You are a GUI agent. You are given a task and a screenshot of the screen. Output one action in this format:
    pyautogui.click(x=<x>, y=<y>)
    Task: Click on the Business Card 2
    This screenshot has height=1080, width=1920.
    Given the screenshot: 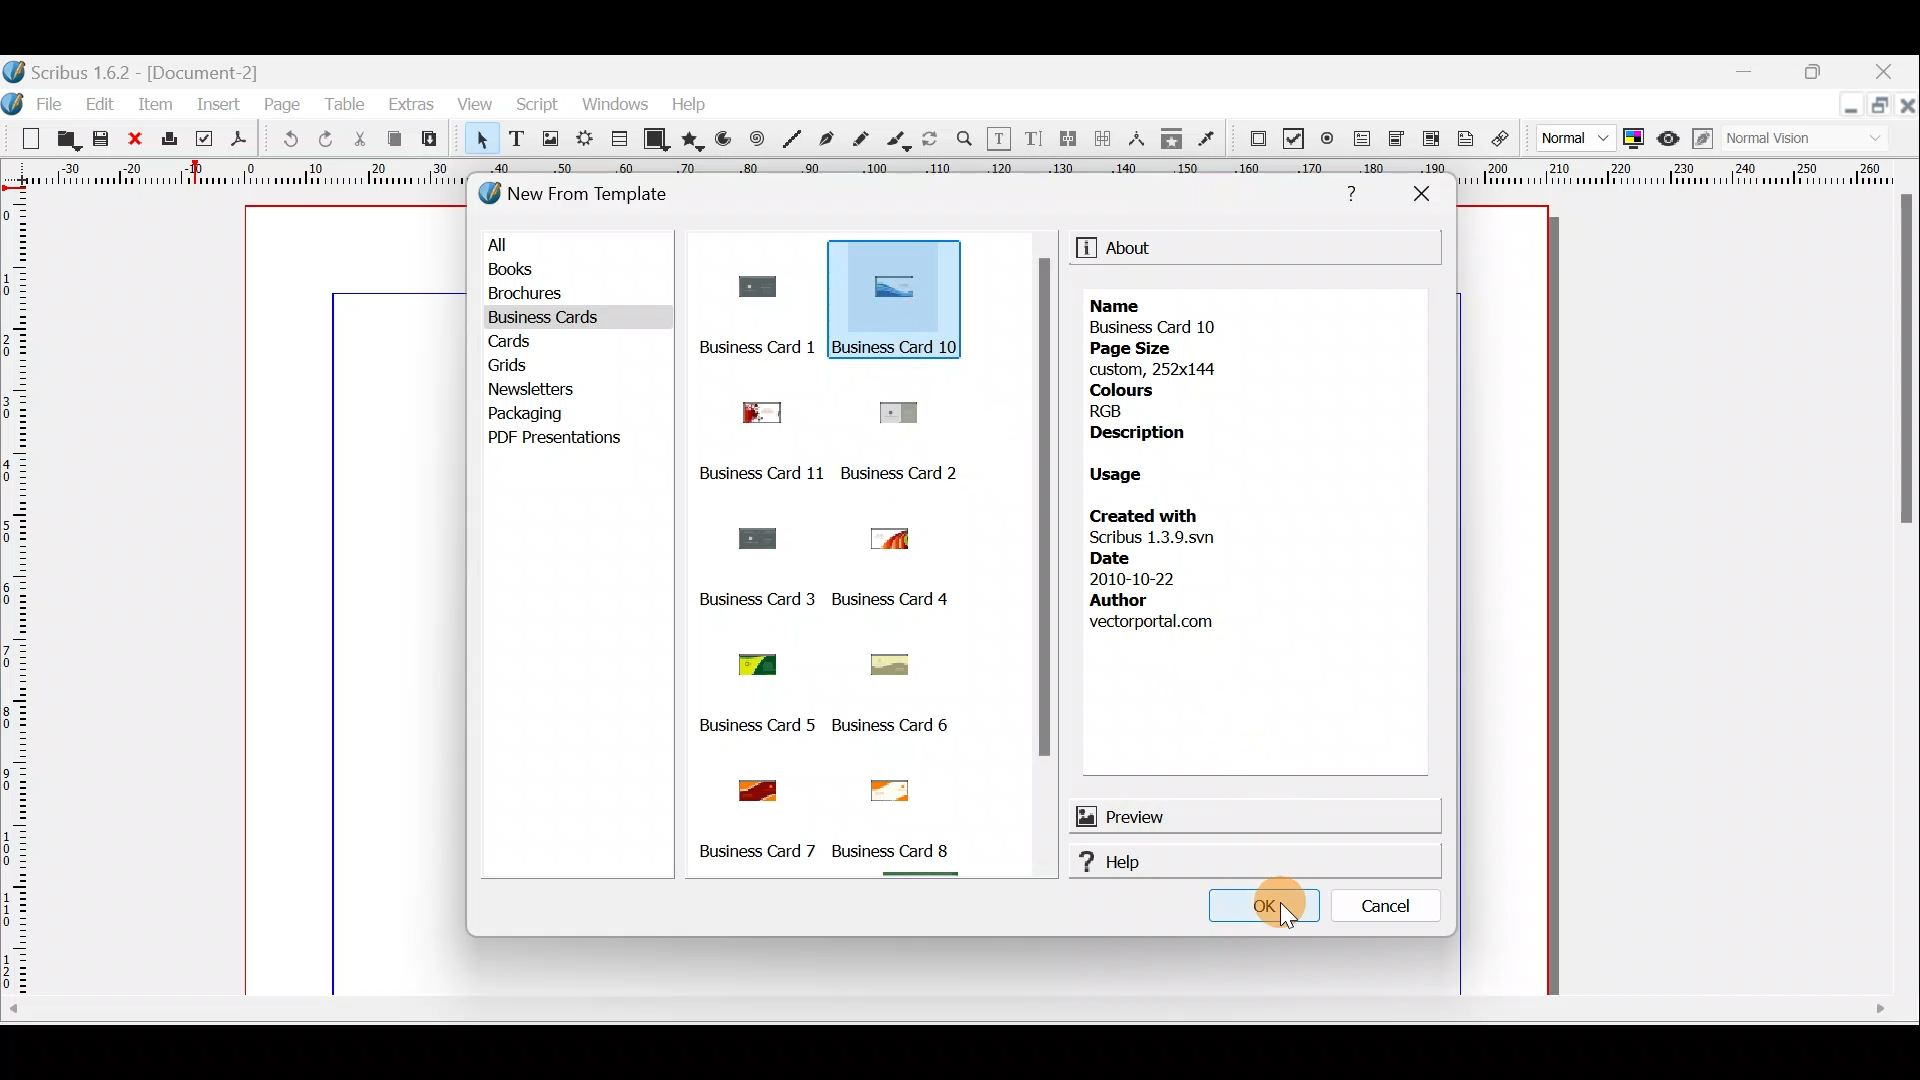 What is the action you would take?
    pyautogui.click(x=906, y=472)
    